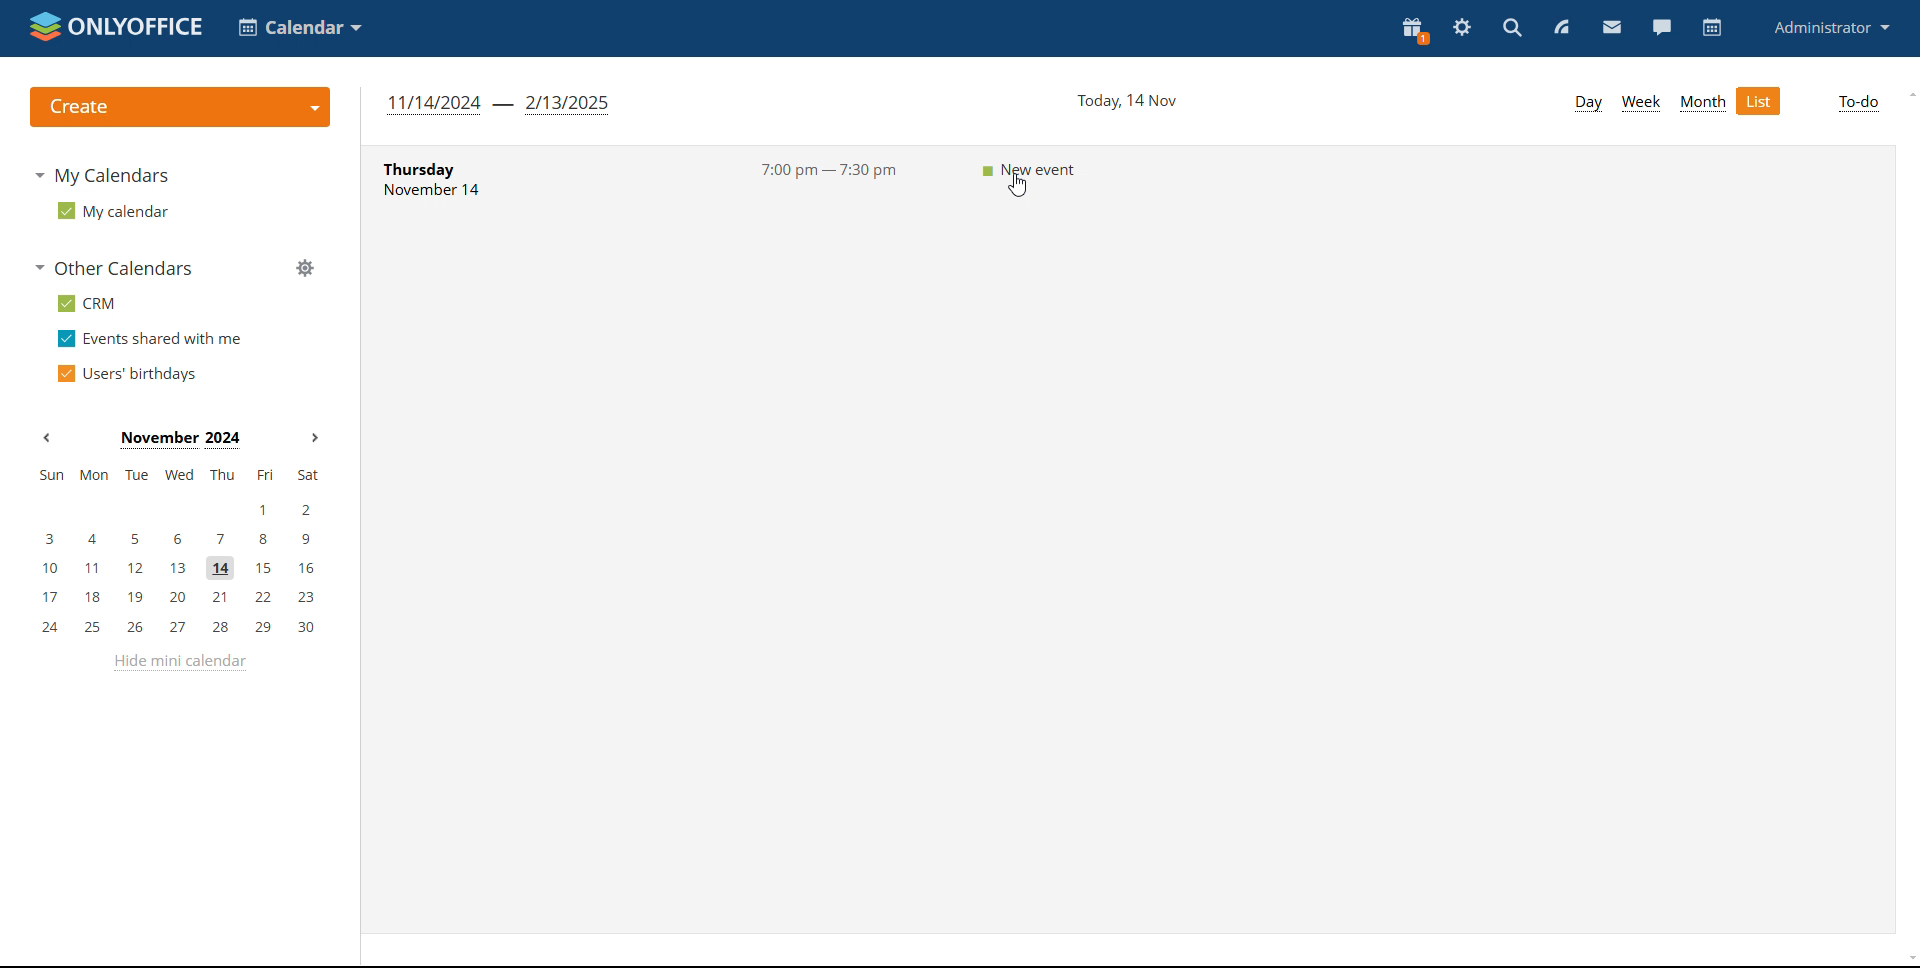  What do you see at coordinates (112, 268) in the screenshot?
I see `other calendars` at bounding box center [112, 268].